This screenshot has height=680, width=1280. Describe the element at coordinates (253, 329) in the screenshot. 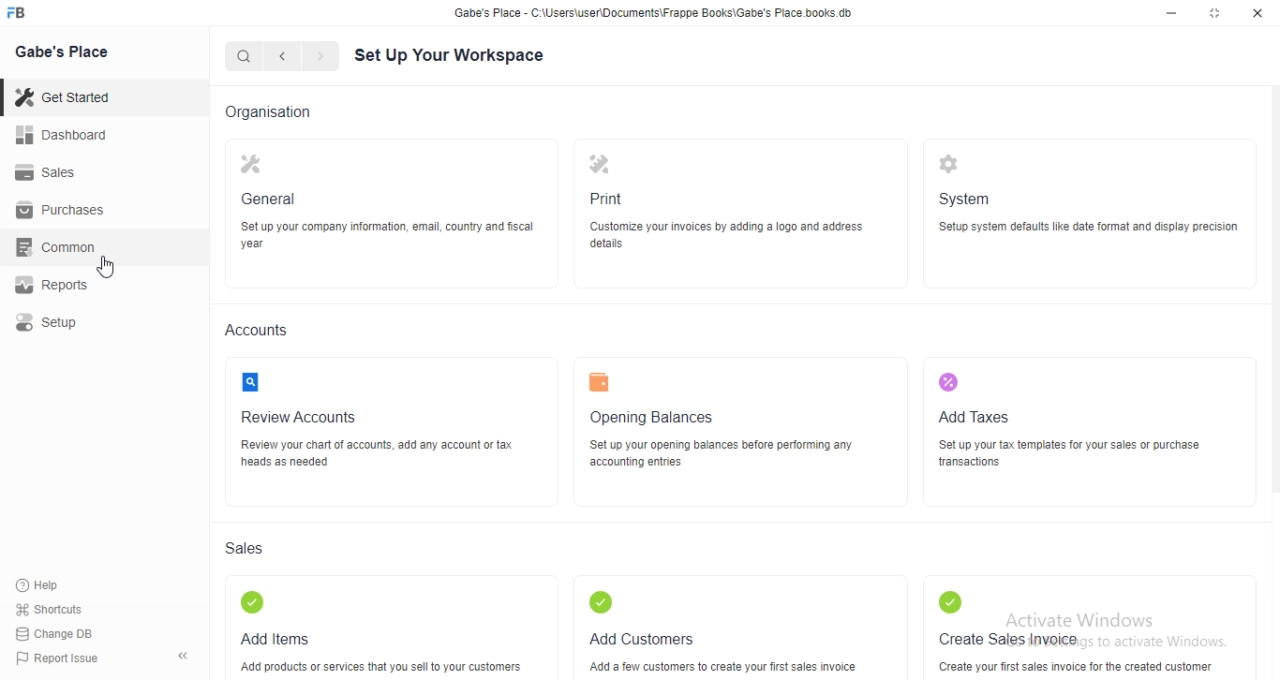

I see `Accounts` at that location.